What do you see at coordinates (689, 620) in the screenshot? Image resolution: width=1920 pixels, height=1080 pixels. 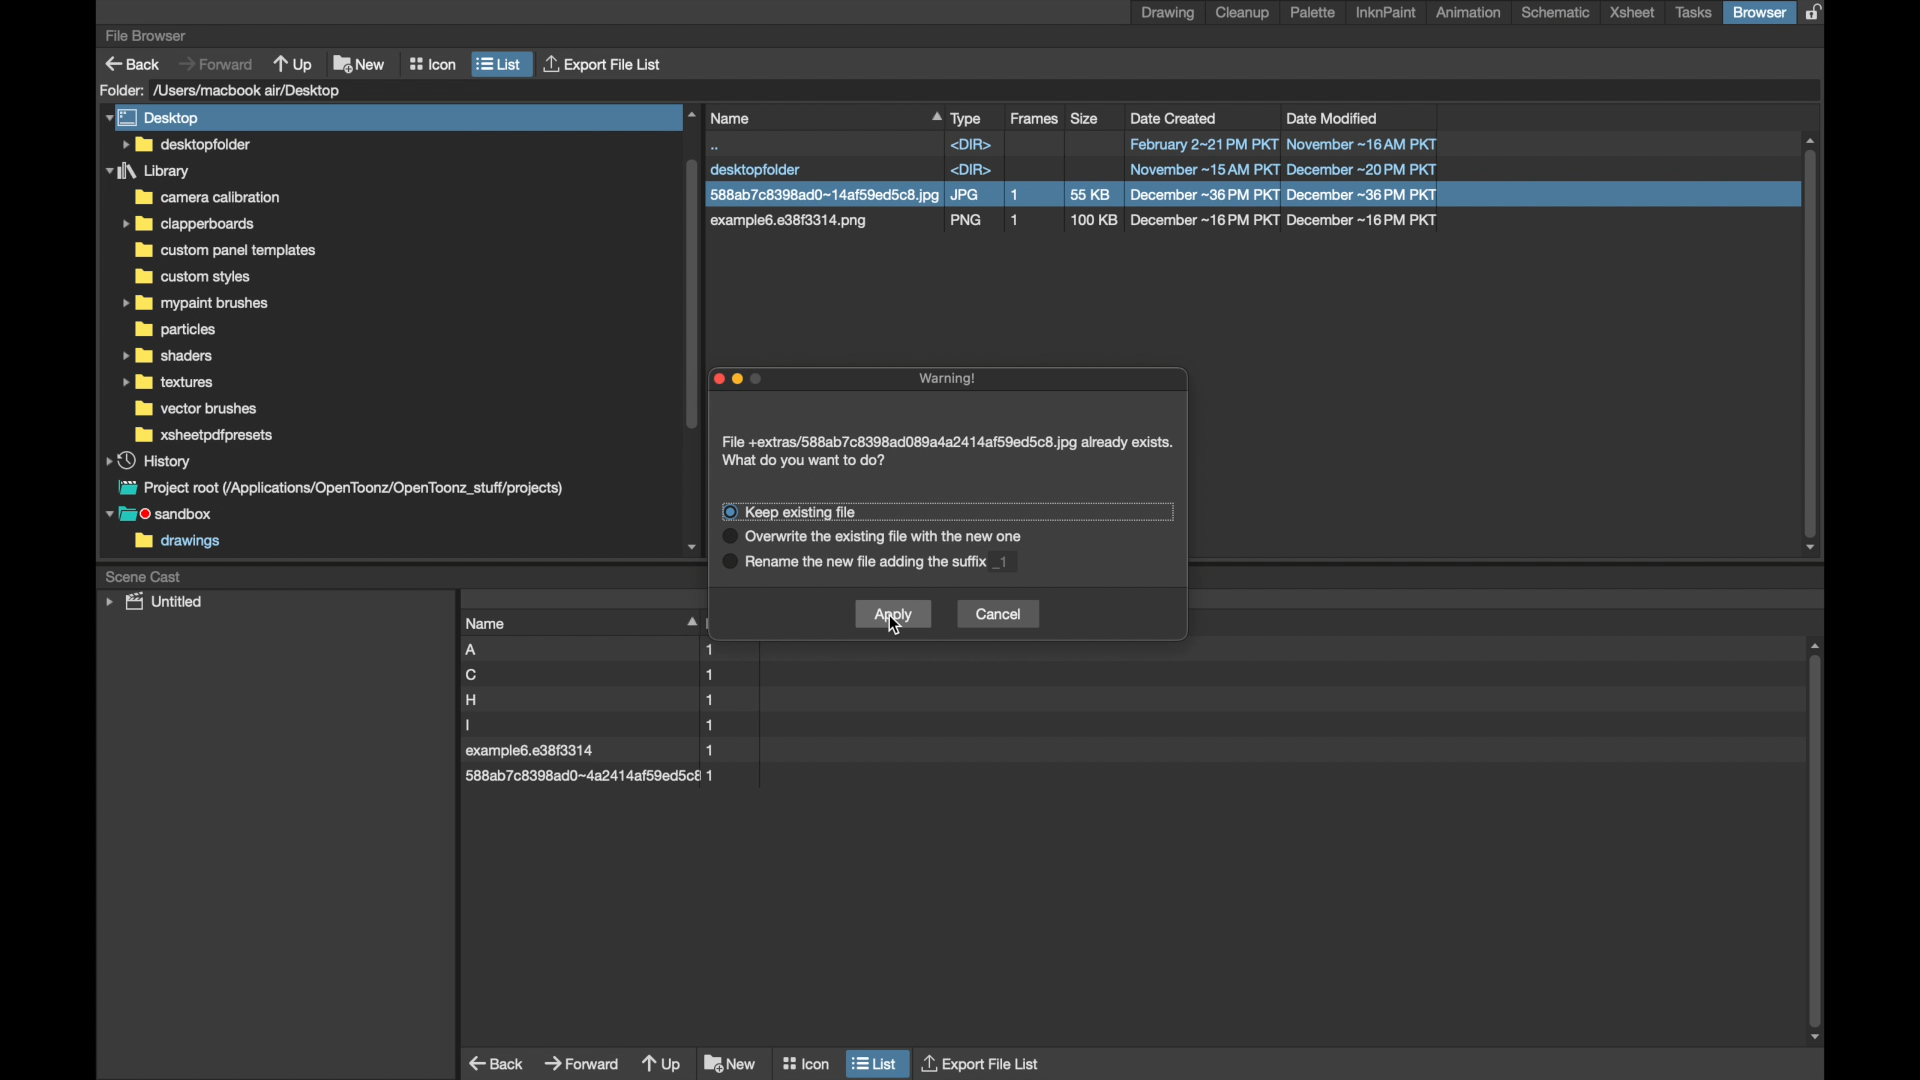 I see `drag handle` at bounding box center [689, 620].